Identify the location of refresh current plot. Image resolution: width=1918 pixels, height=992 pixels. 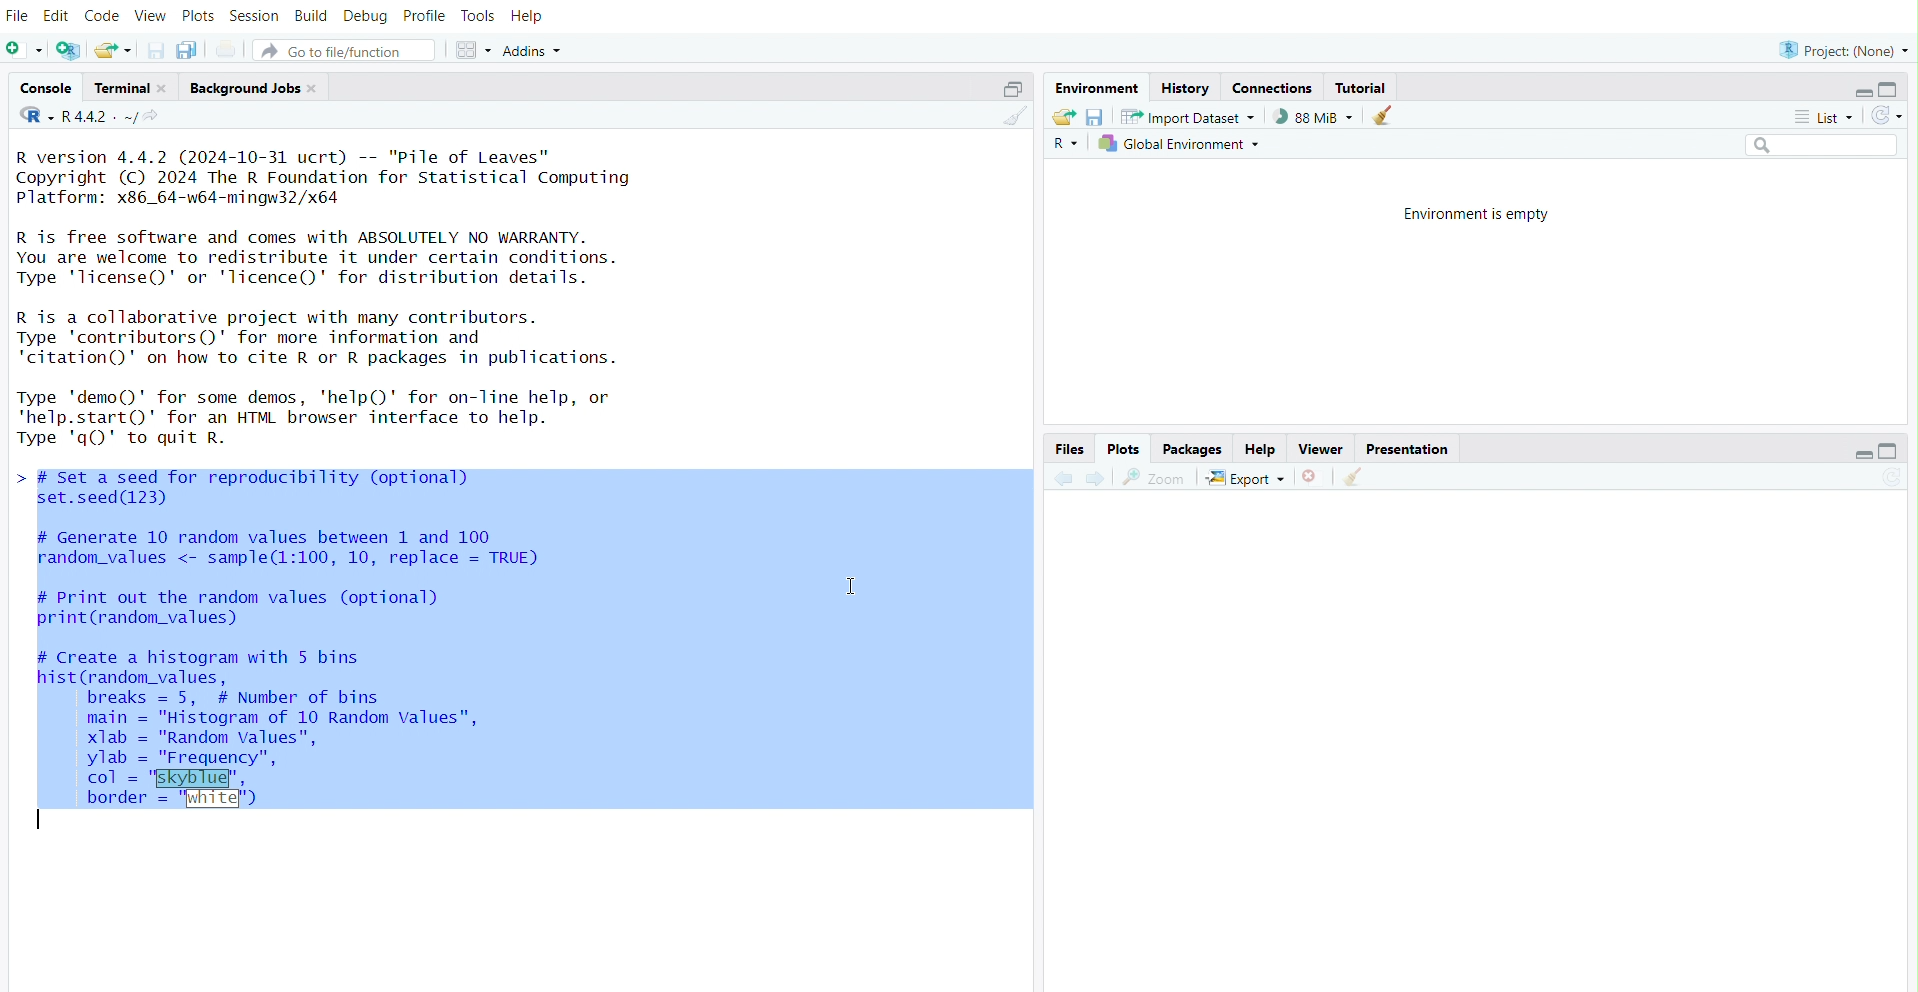
(1896, 481).